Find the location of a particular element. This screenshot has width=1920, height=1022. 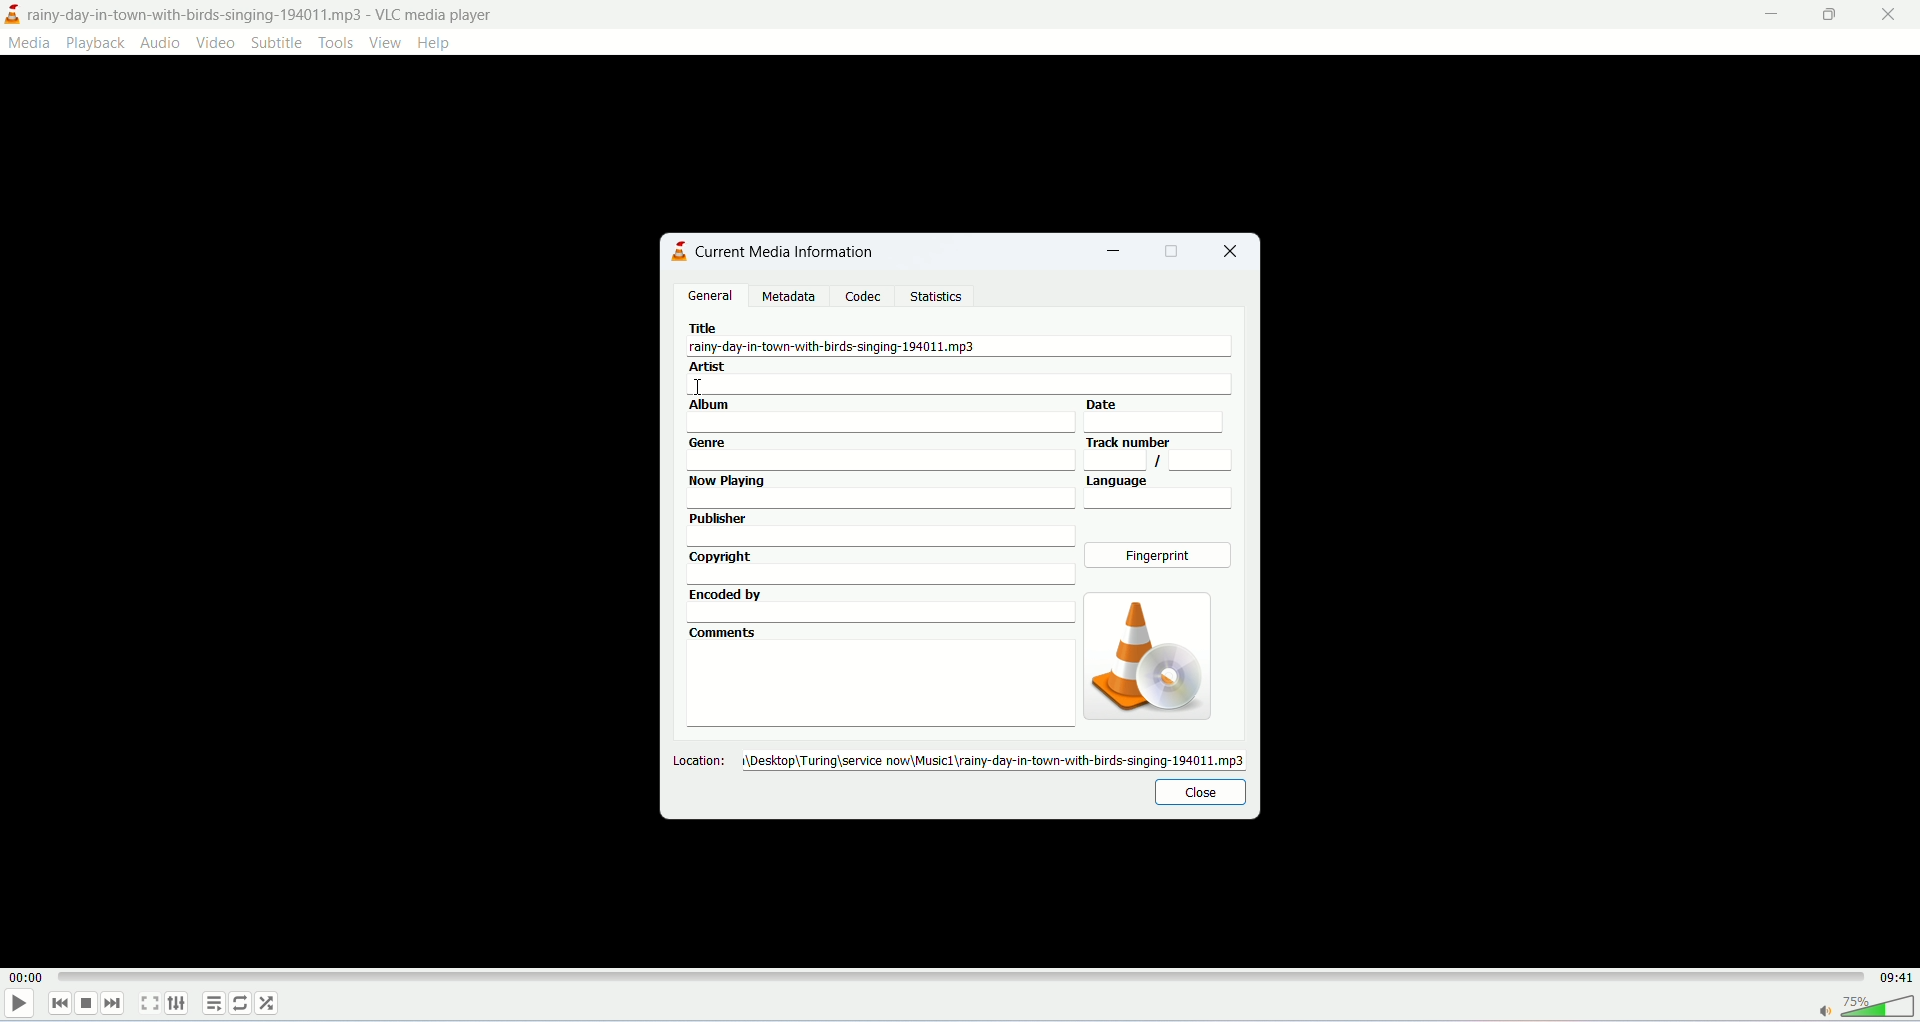

logo is located at coordinates (12, 14).